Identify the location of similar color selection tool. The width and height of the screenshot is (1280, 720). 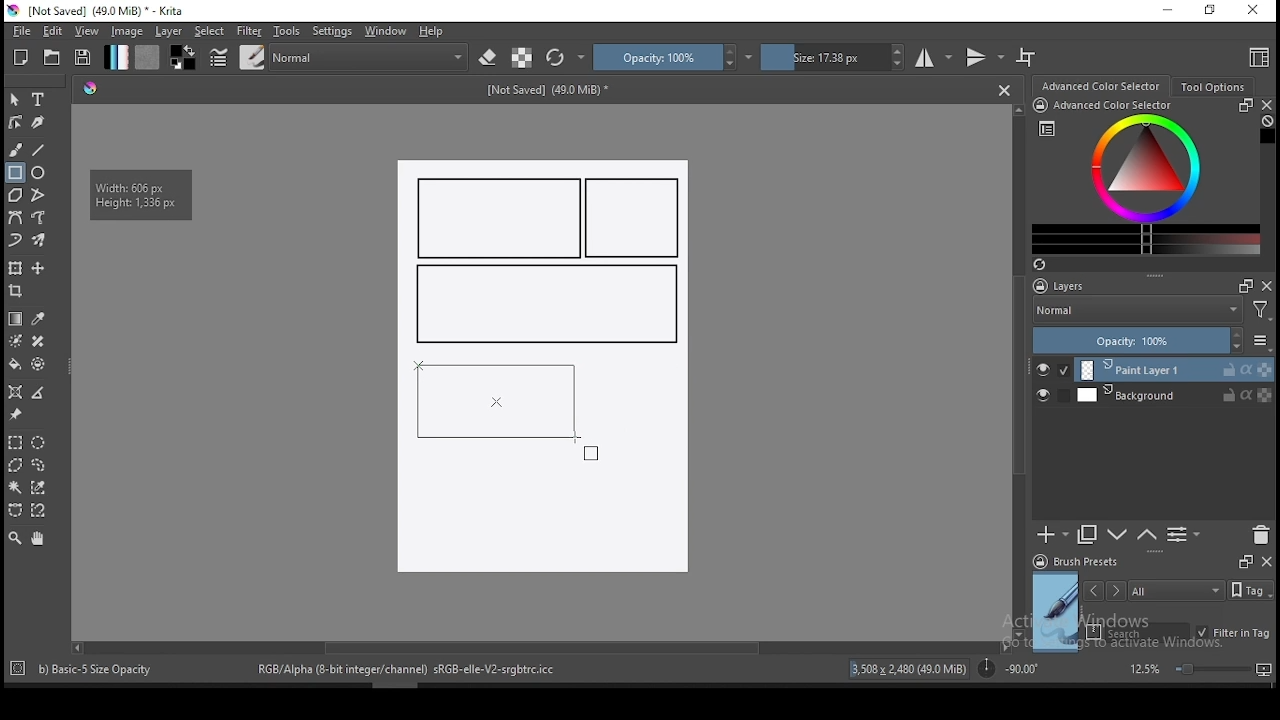
(41, 487).